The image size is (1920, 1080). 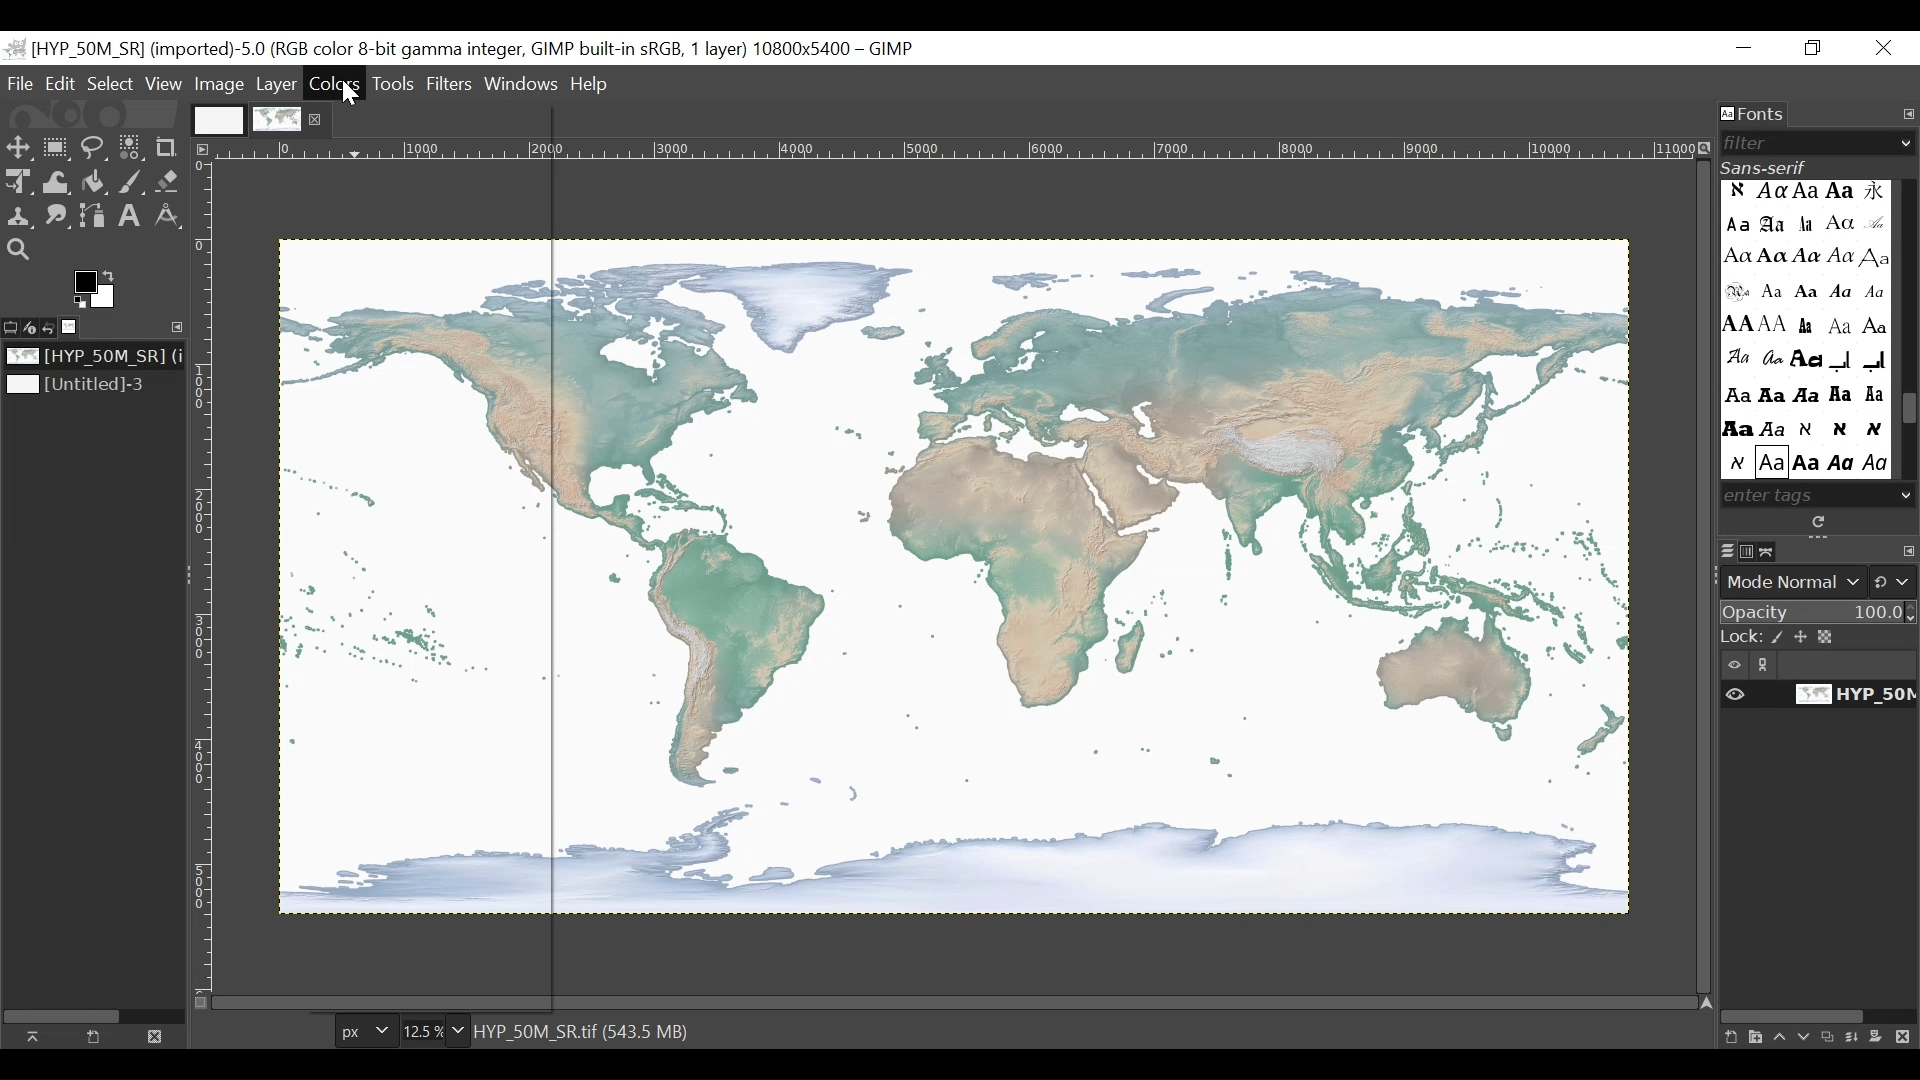 I want to click on Warp Transform, so click(x=58, y=183).